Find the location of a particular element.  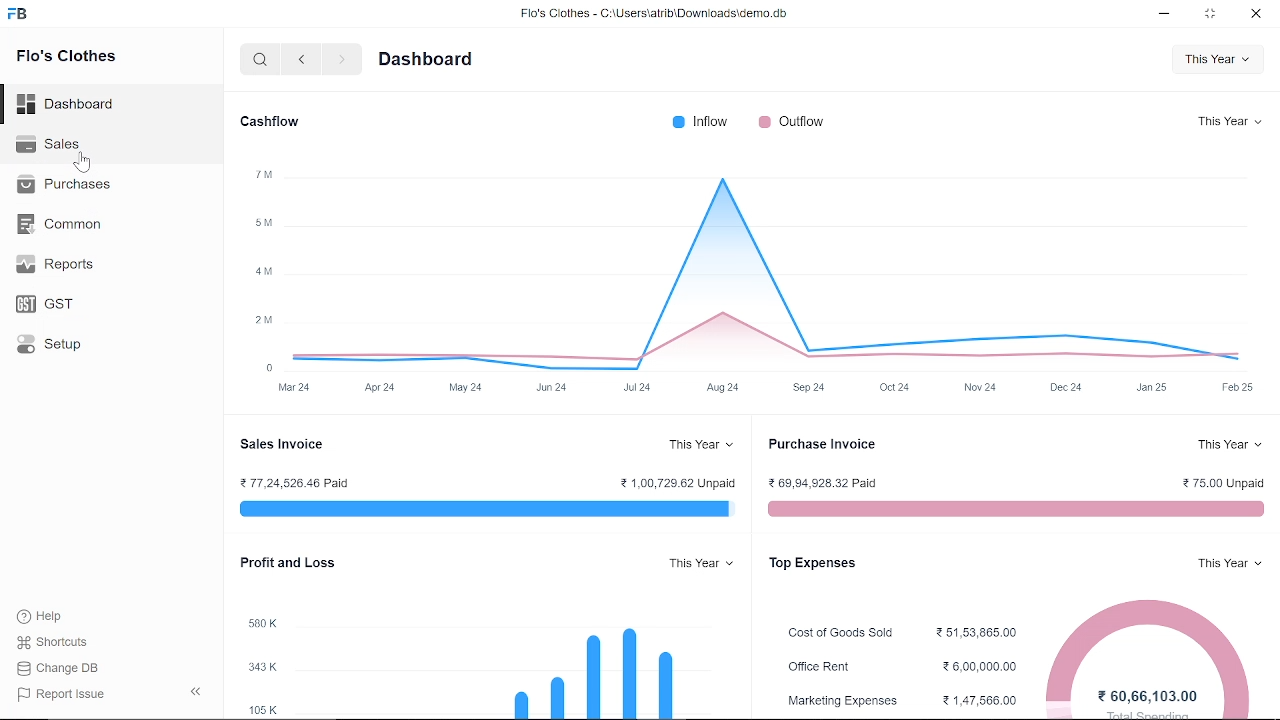

cursor is located at coordinates (82, 166).